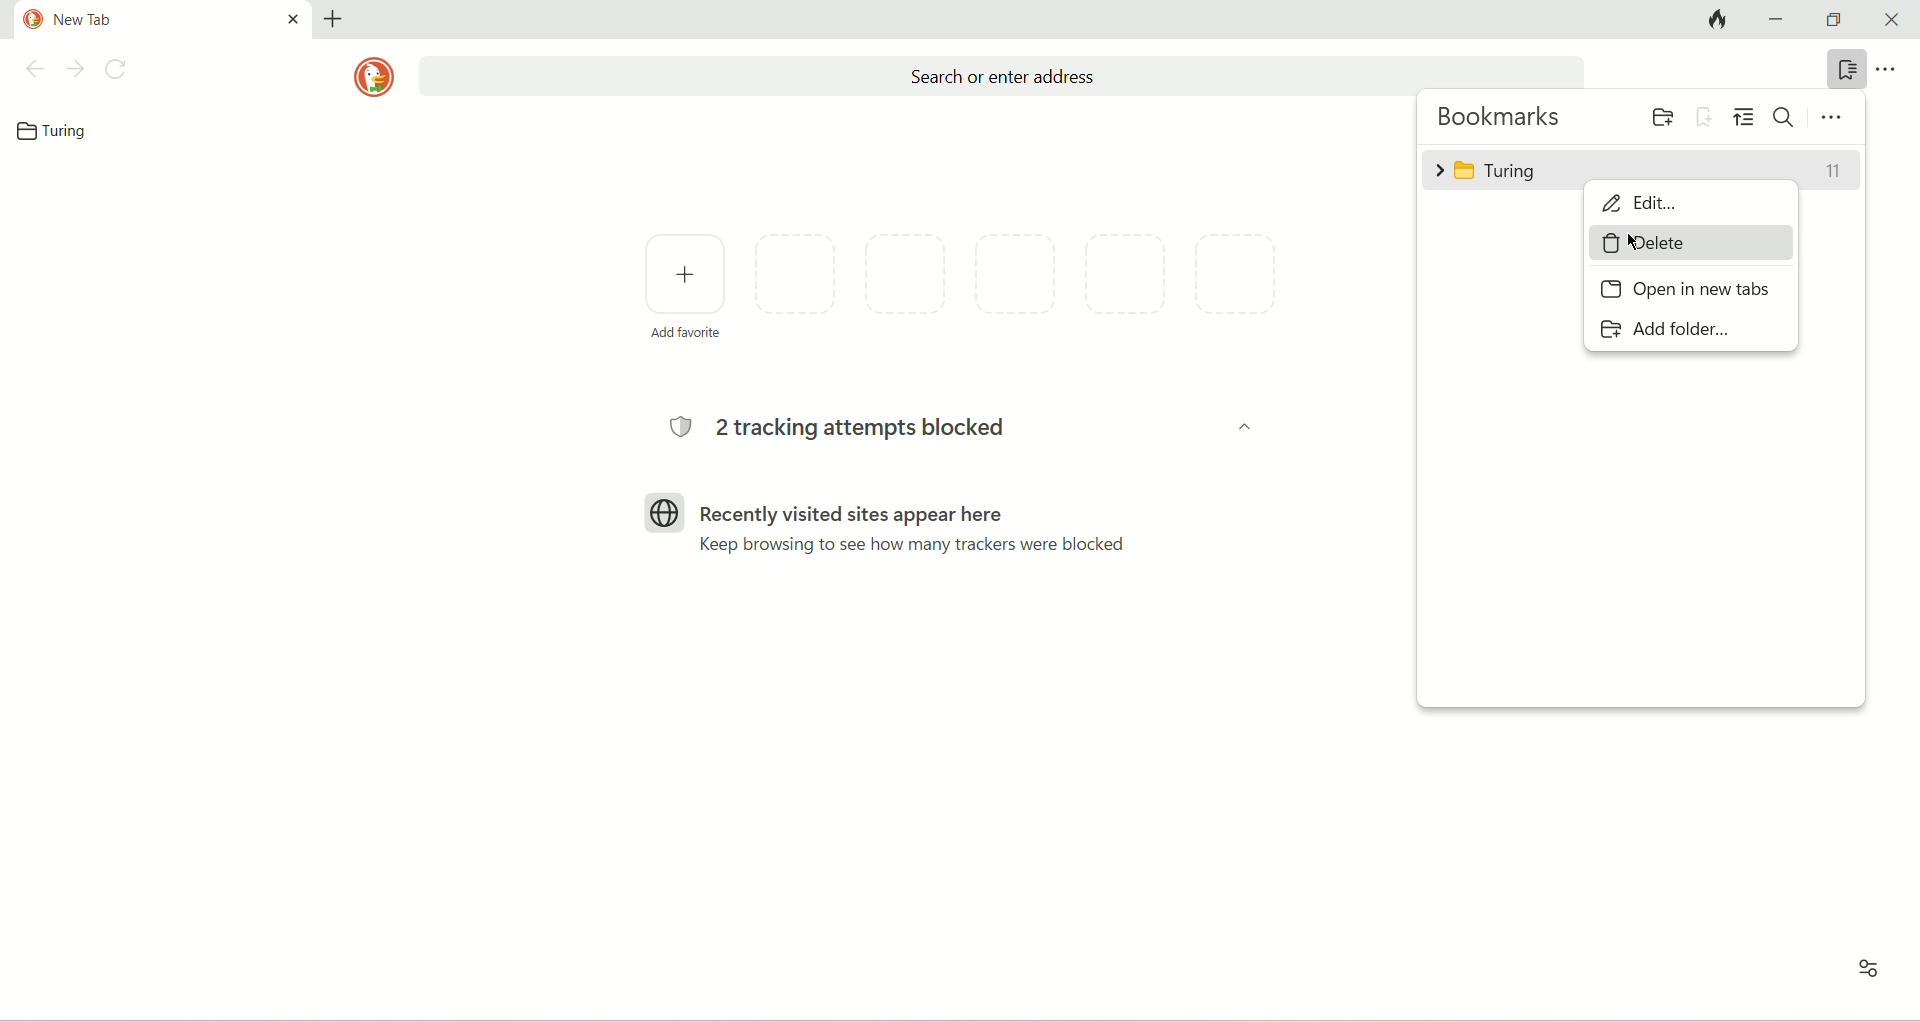 This screenshot has width=1920, height=1022. Describe the element at coordinates (1744, 117) in the screenshot. I see `view option` at that location.